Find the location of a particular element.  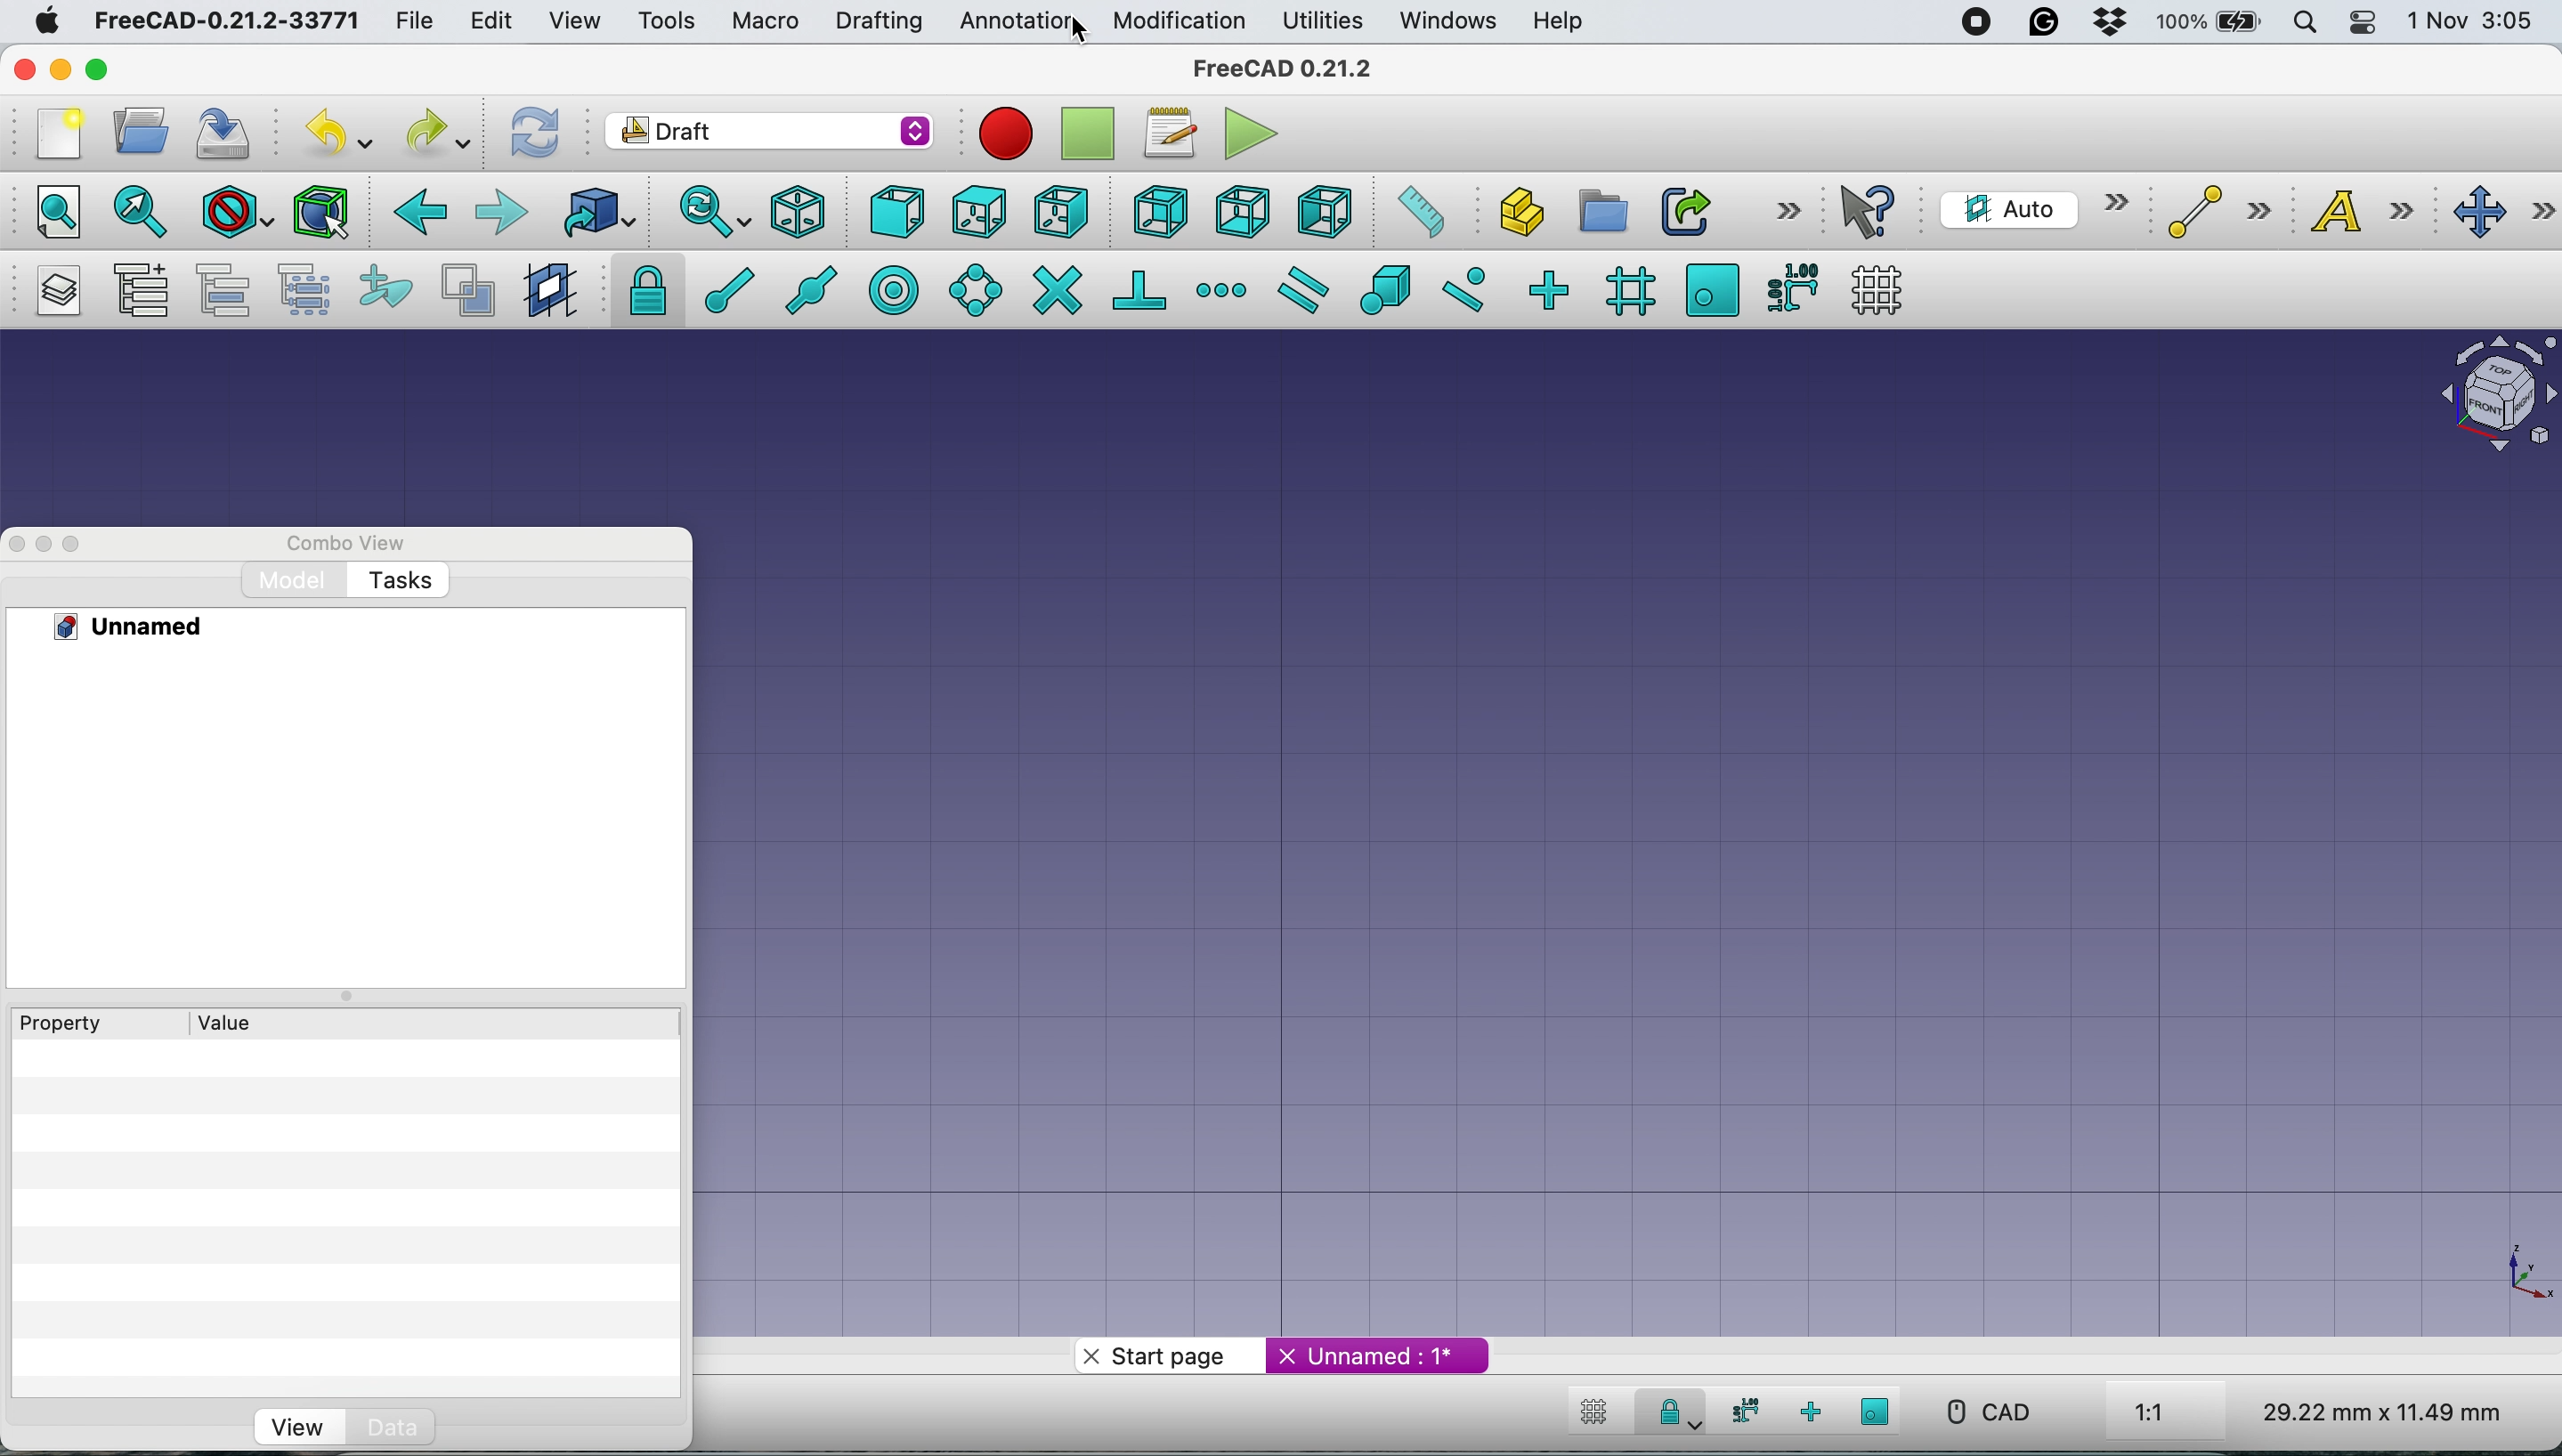

snap midway is located at coordinates (804, 292).